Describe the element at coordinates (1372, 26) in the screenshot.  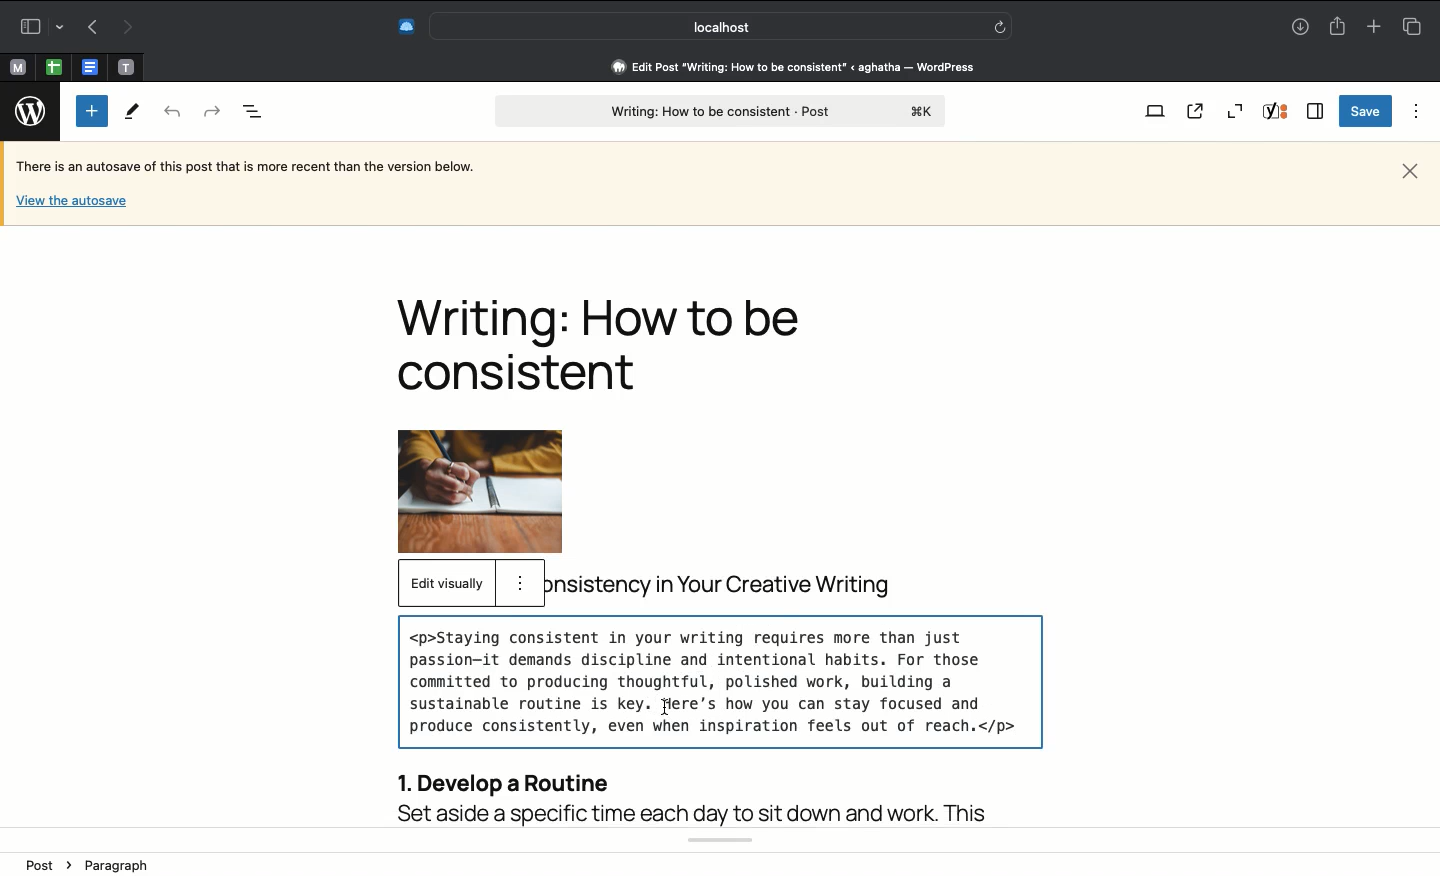
I see `Add new tab` at that location.